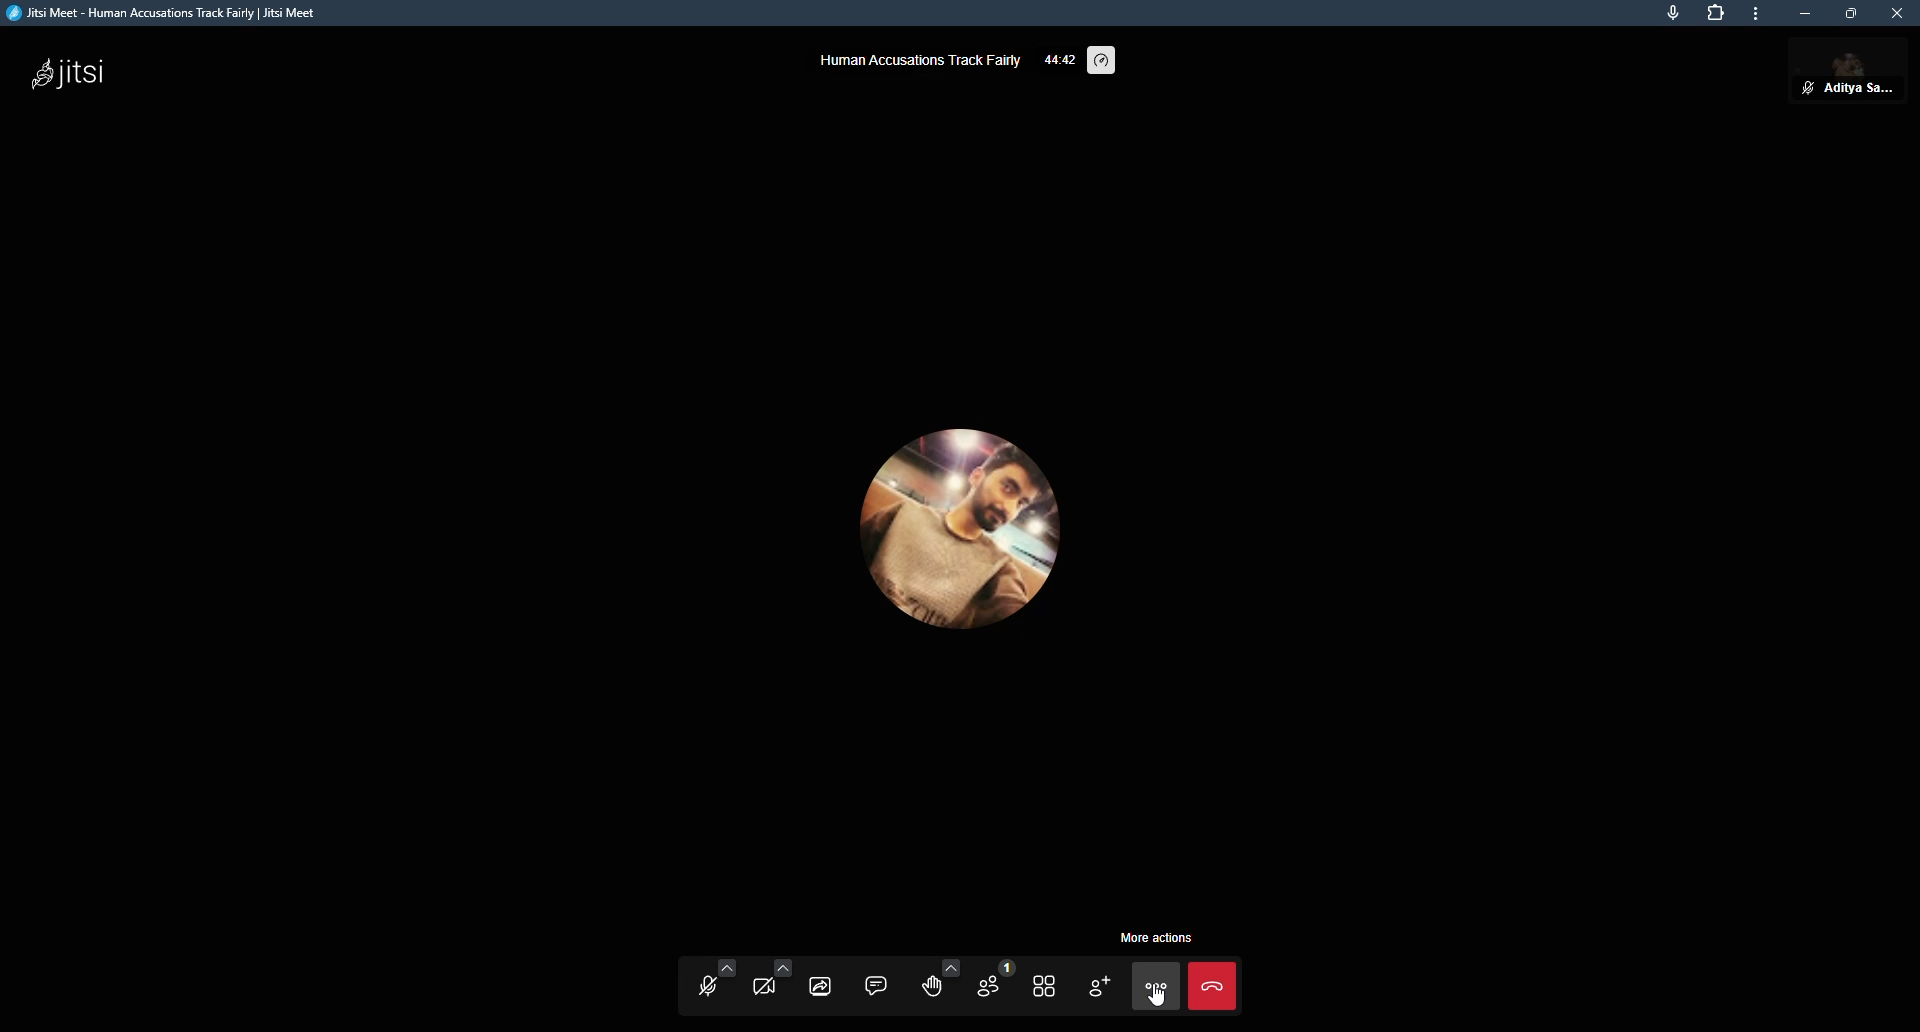 The height and width of the screenshot is (1032, 1920). What do you see at coordinates (818, 985) in the screenshot?
I see `share screen` at bounding box center [818, 985].